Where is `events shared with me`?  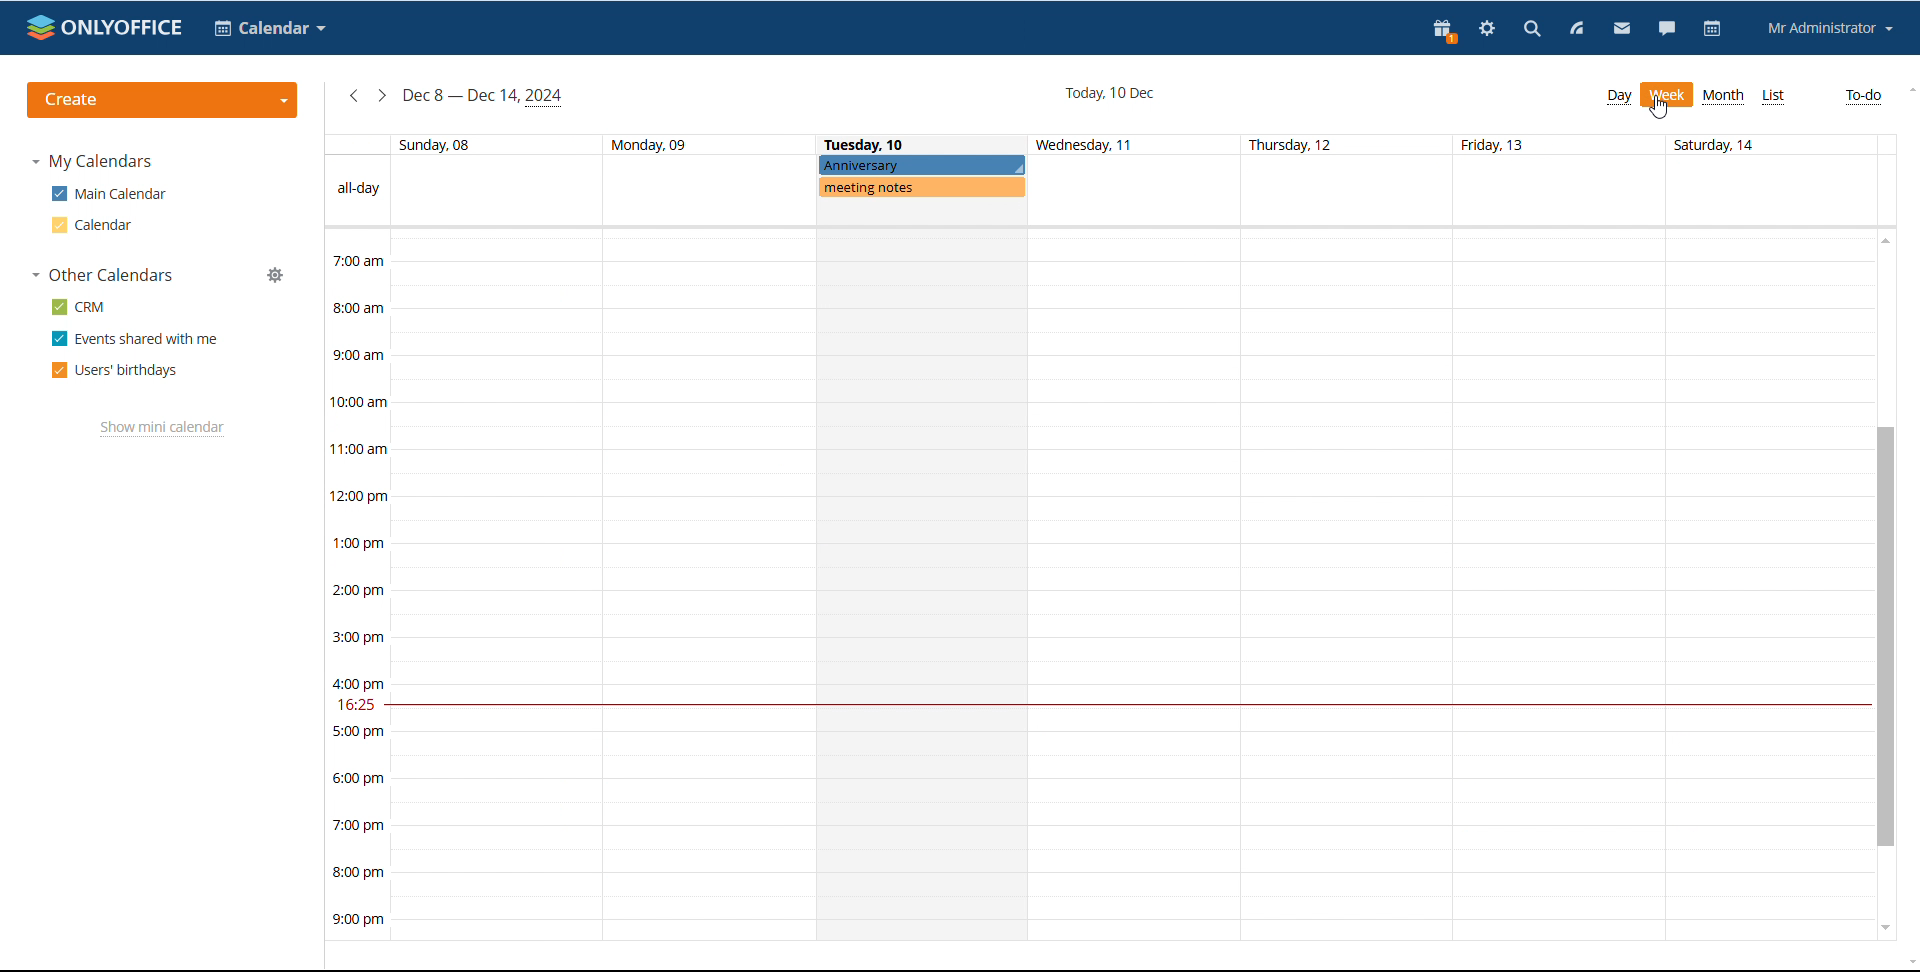 events shared with me is located at coordinates (135, 339).